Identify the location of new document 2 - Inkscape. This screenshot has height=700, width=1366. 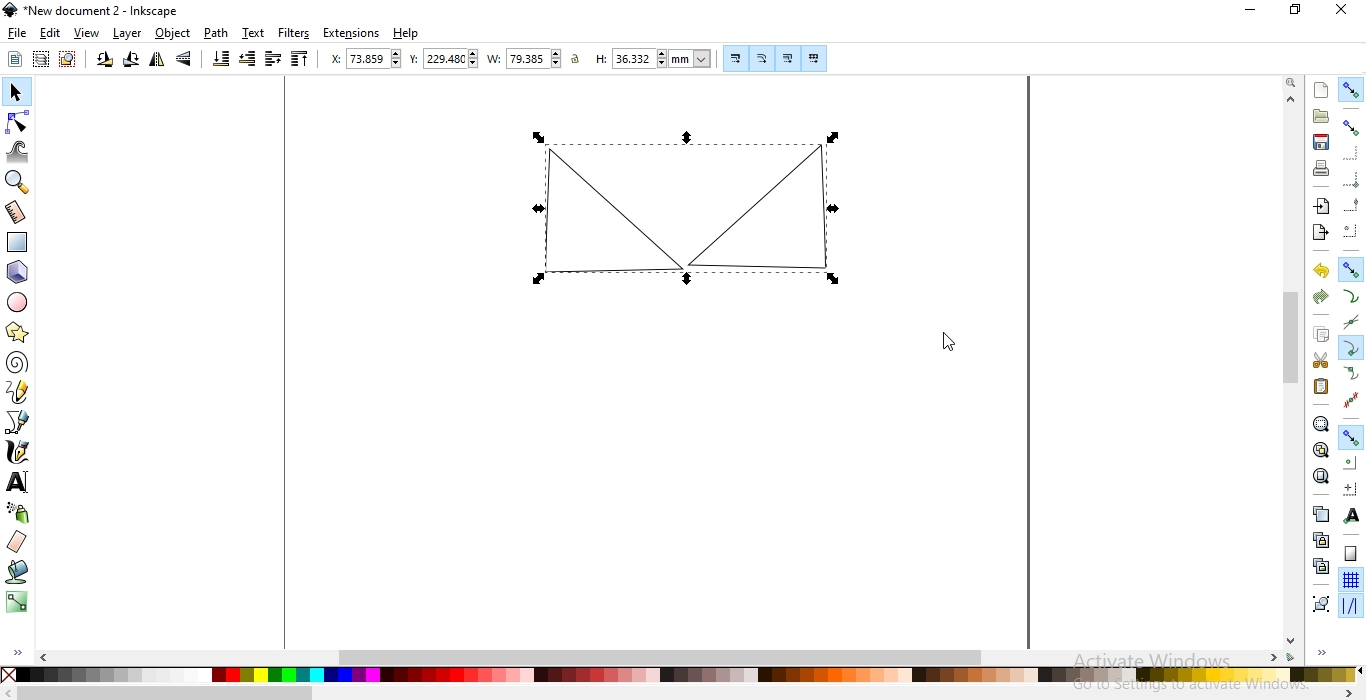
(98, 9).